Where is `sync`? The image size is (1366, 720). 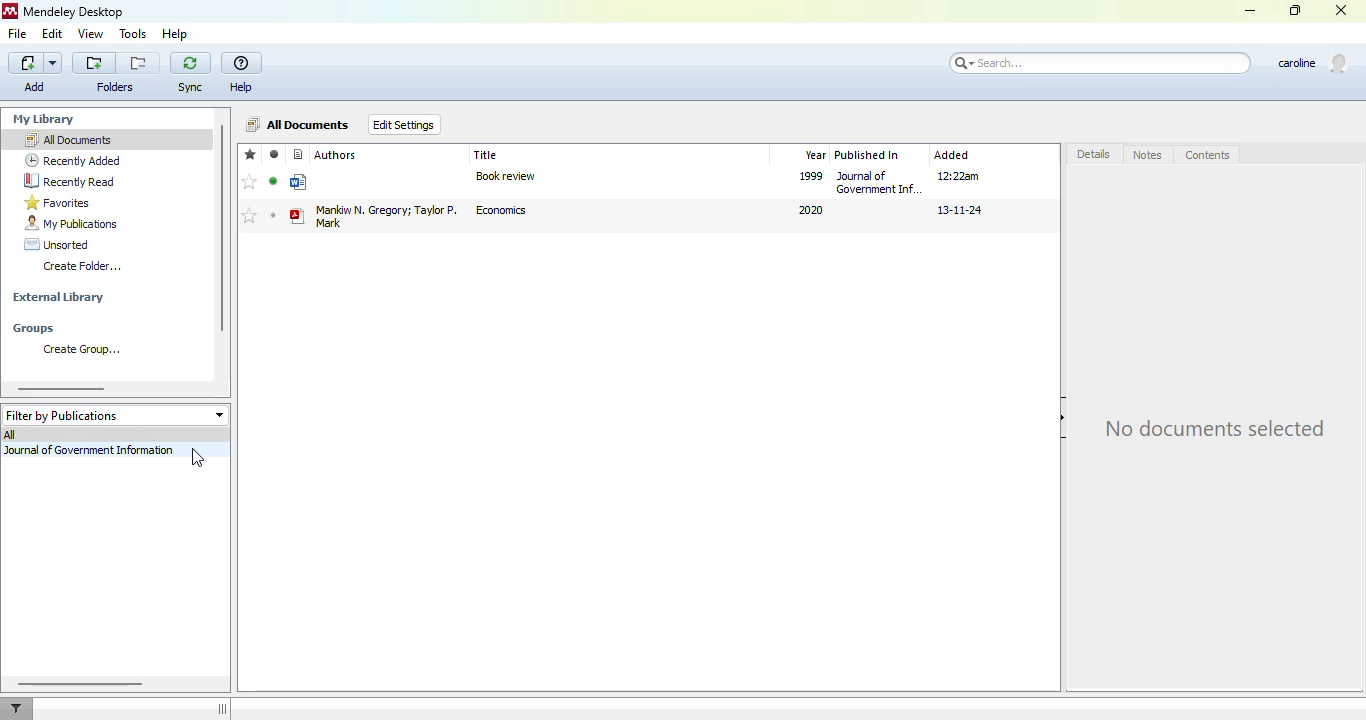 sync is located at coordinates (190, 73).